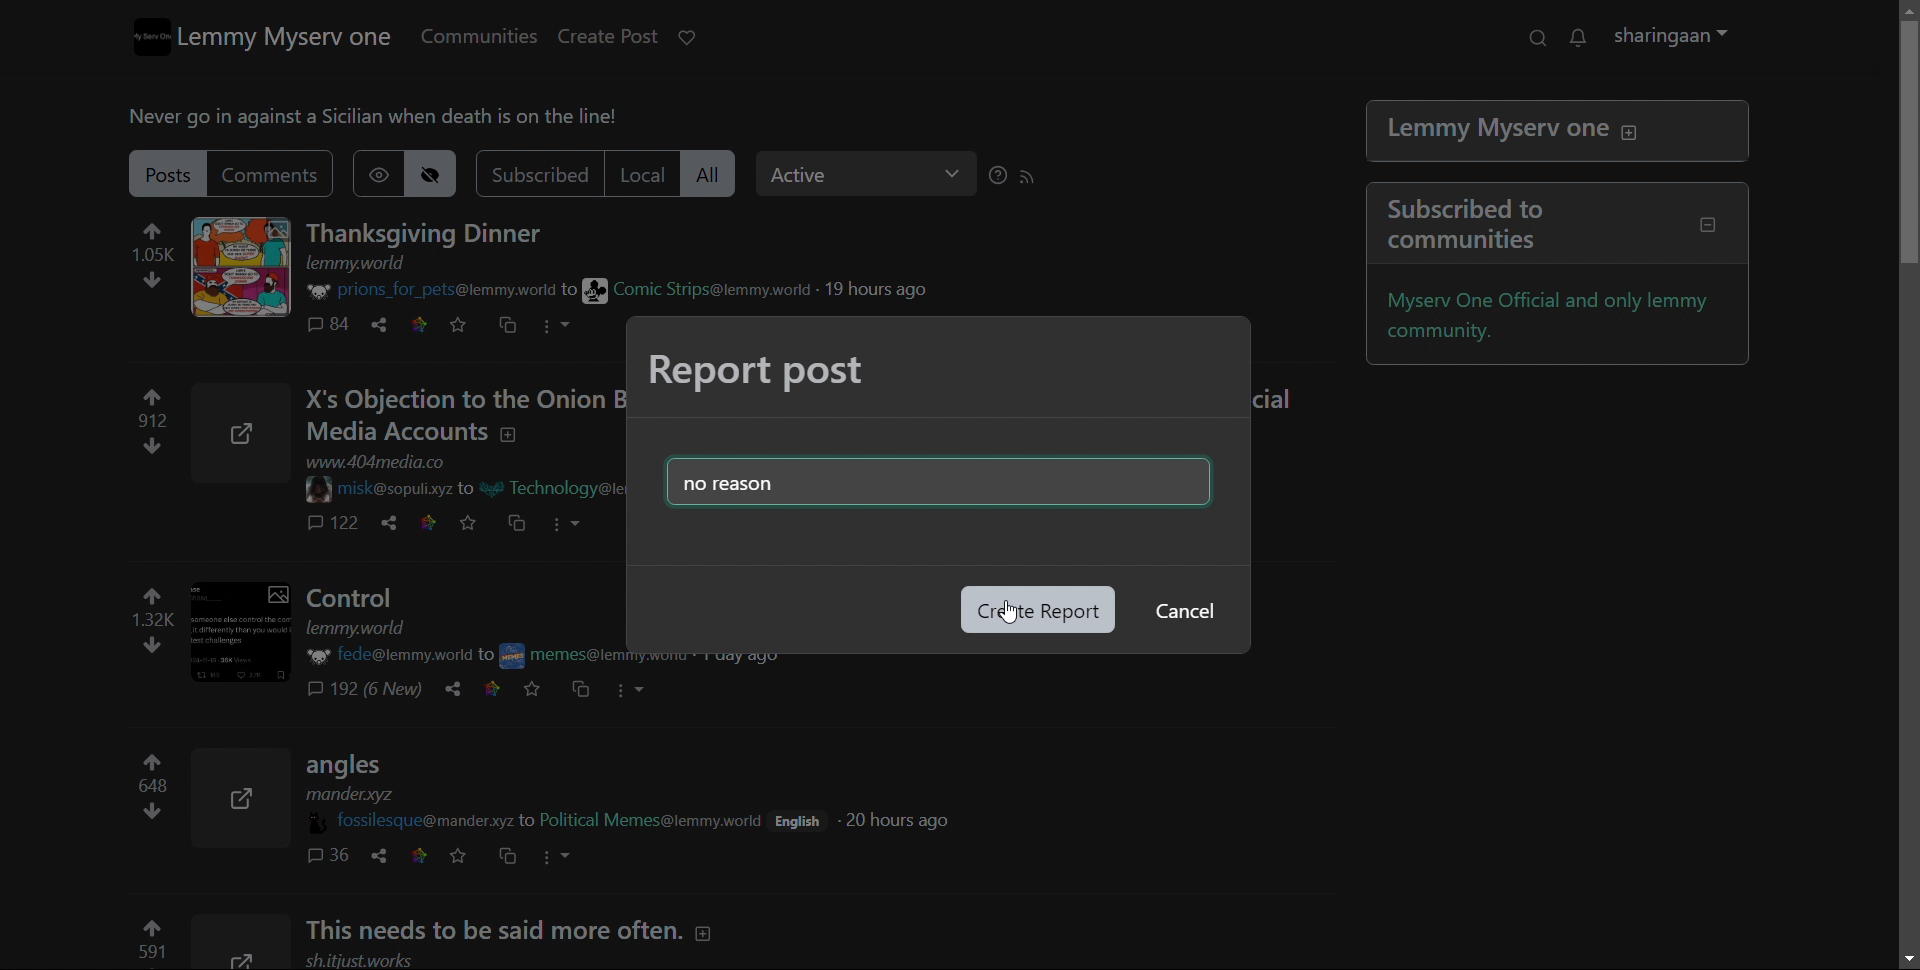 This screenshot has height=970, width=1920. What do you see at coordinates (148, 425) in the screenshot?
I see `Upvote and downvote` at bounding box center [148, 425].